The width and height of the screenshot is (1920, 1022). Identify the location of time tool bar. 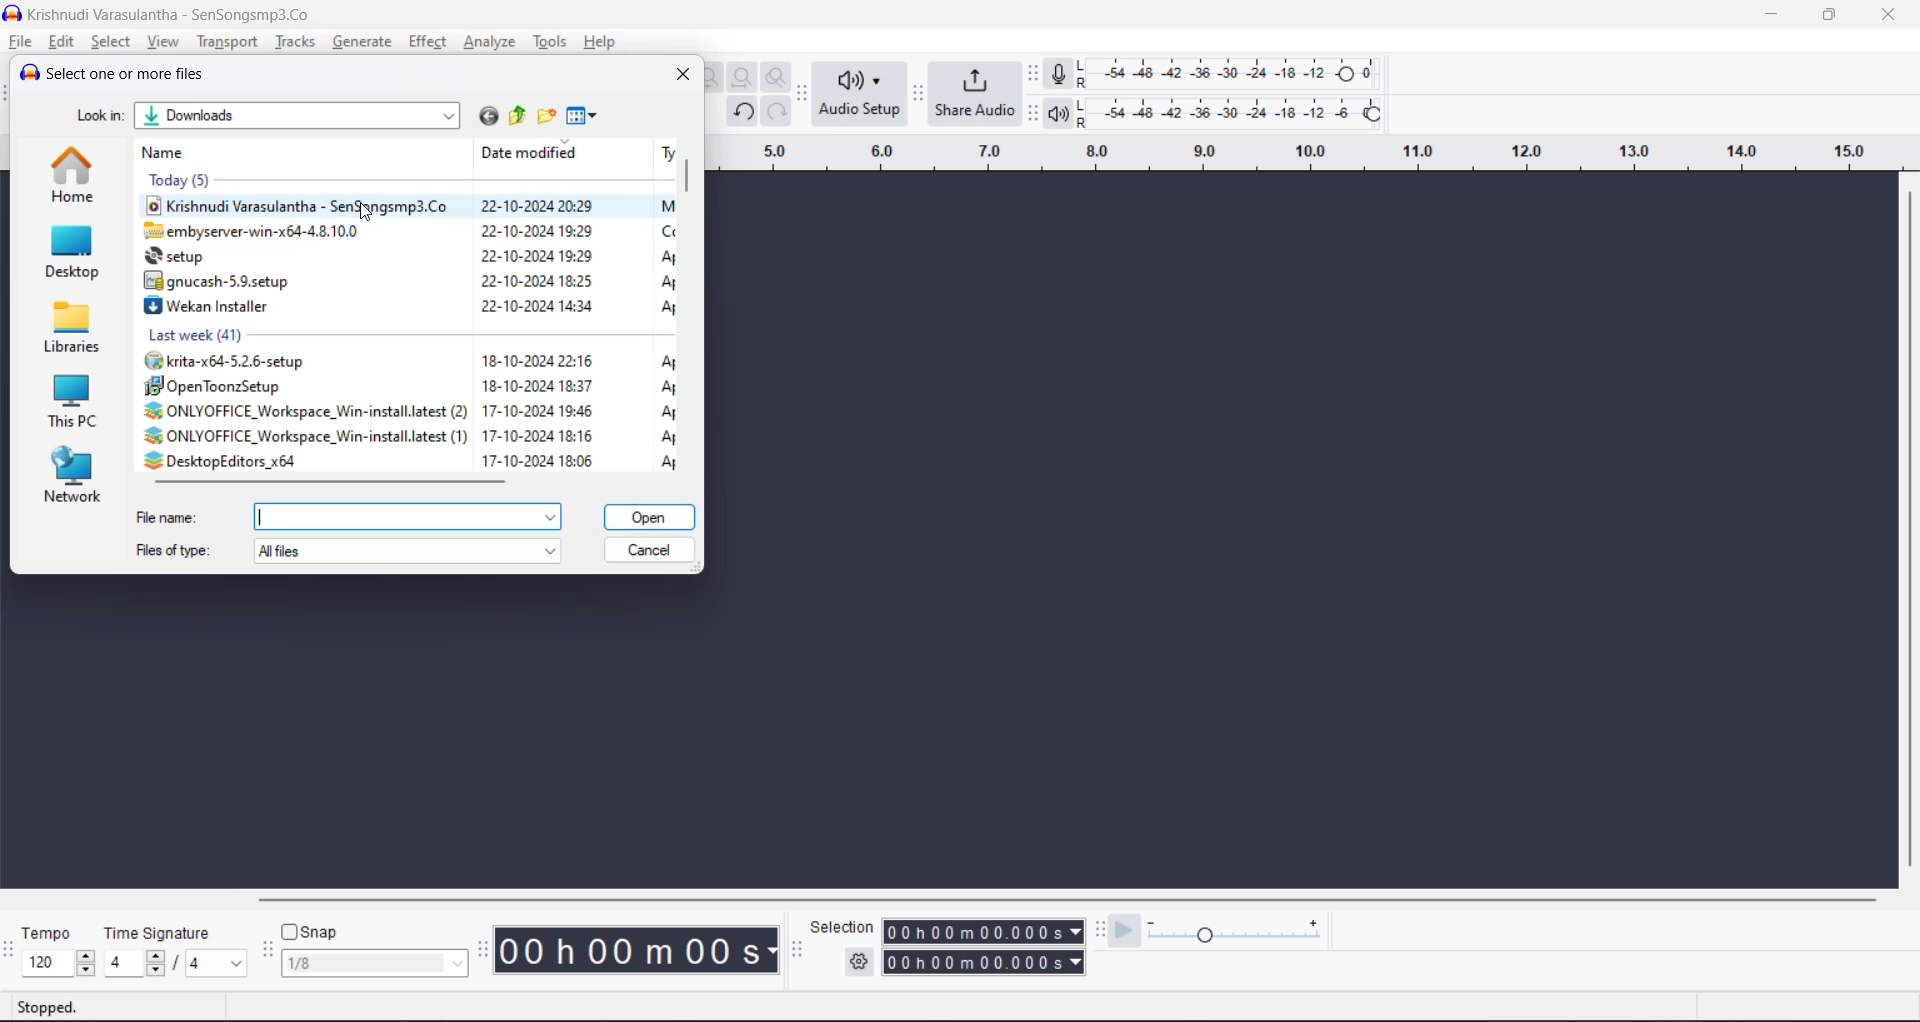
(486, 949).